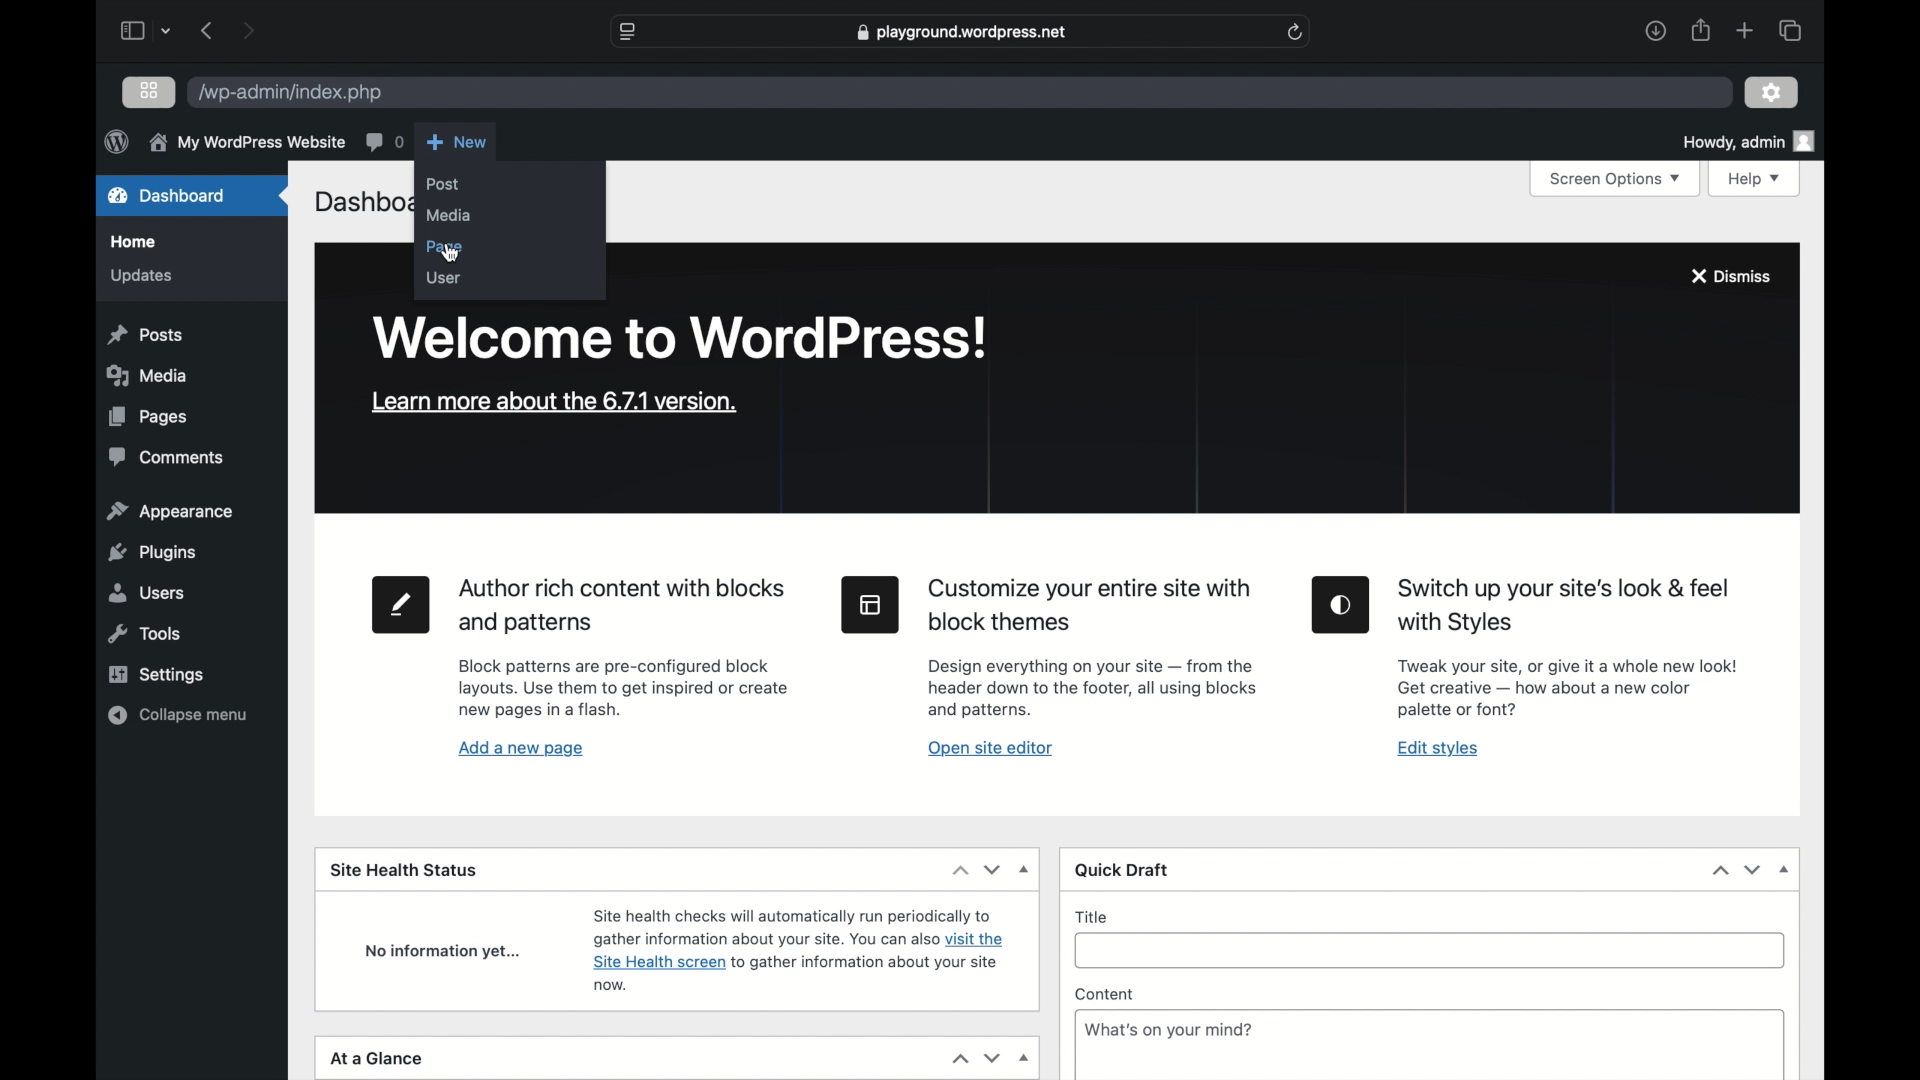 This screenshot has width=1920, height=1080. Describe the element at coordinates (144, 334) in the screenshot. I see `posts` at that location.